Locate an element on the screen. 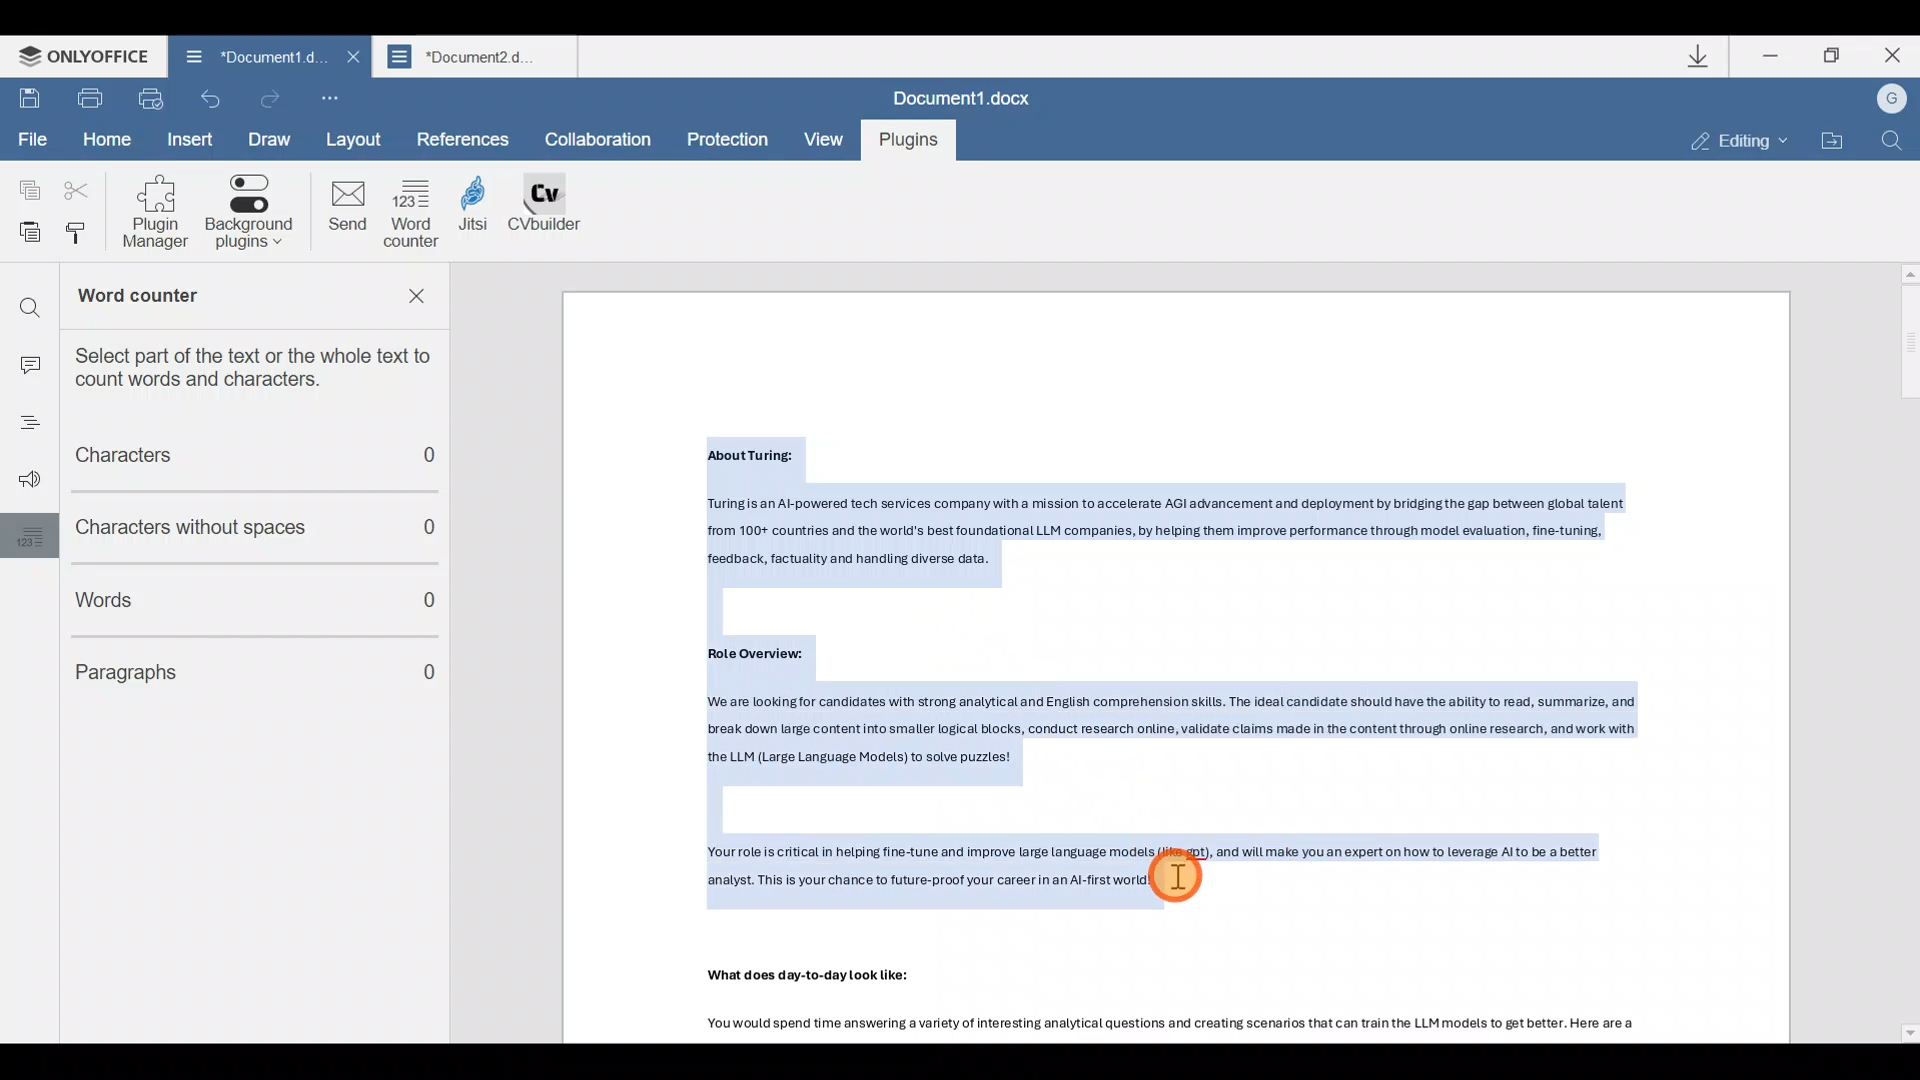 The height and width of the screenshot is (1080, 1920). Layout is located at coordinates (361, 137).